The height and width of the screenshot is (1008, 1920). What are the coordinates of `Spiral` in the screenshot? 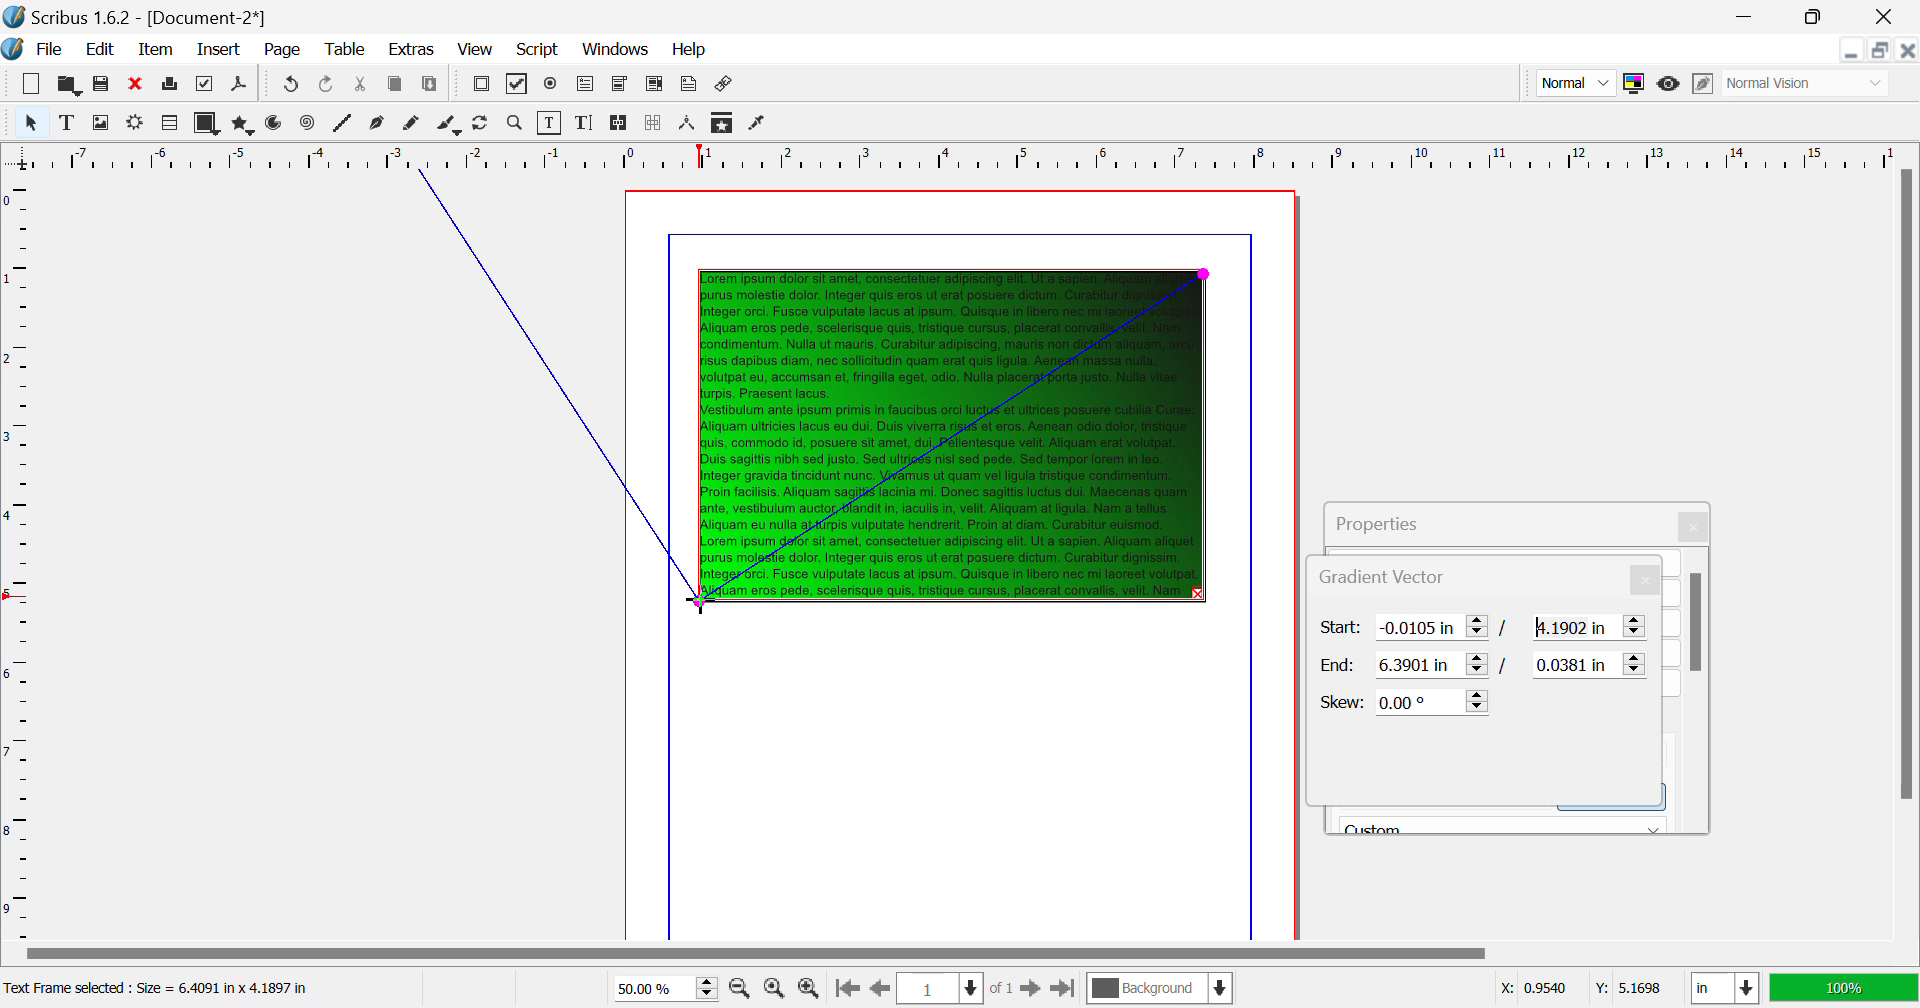 It's located at (307, 124).